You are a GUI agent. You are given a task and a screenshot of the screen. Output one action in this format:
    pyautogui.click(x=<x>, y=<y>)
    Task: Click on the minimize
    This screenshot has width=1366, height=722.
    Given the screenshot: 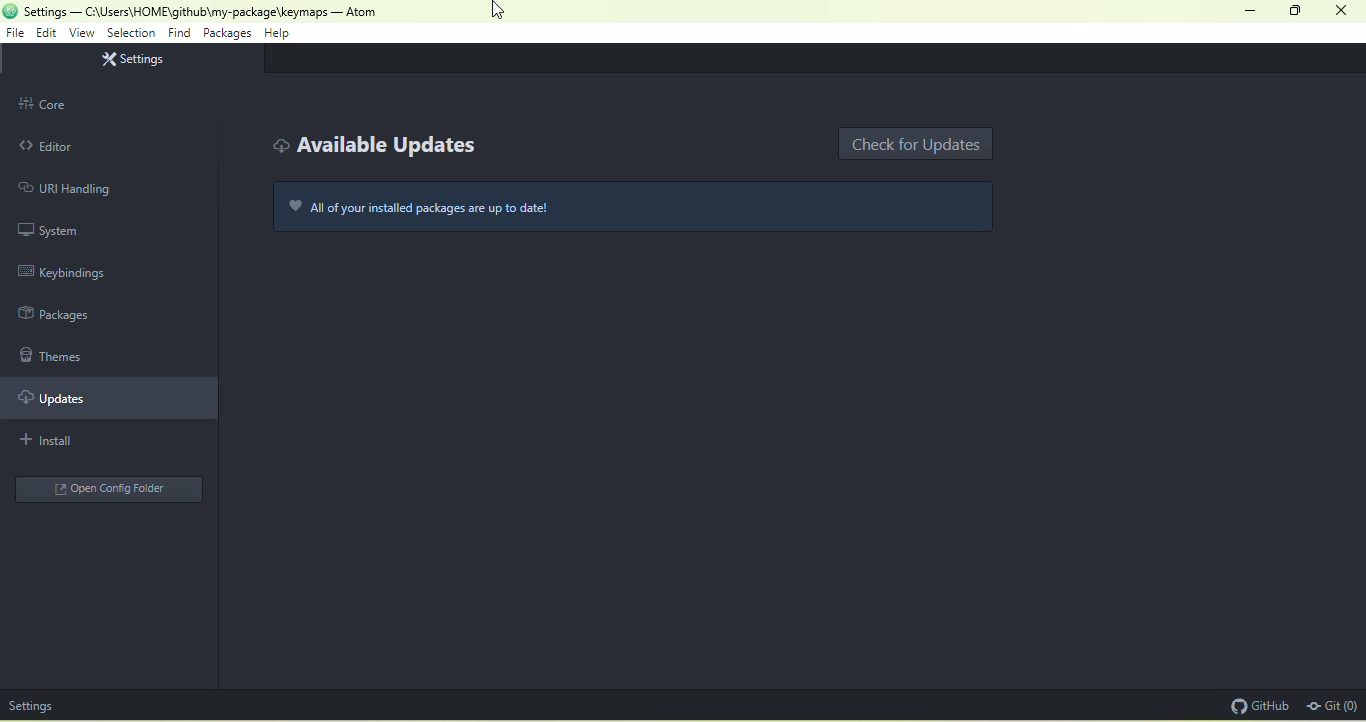 What is the action you would take?
    pyautogui.click(x=1249, y=11)
    